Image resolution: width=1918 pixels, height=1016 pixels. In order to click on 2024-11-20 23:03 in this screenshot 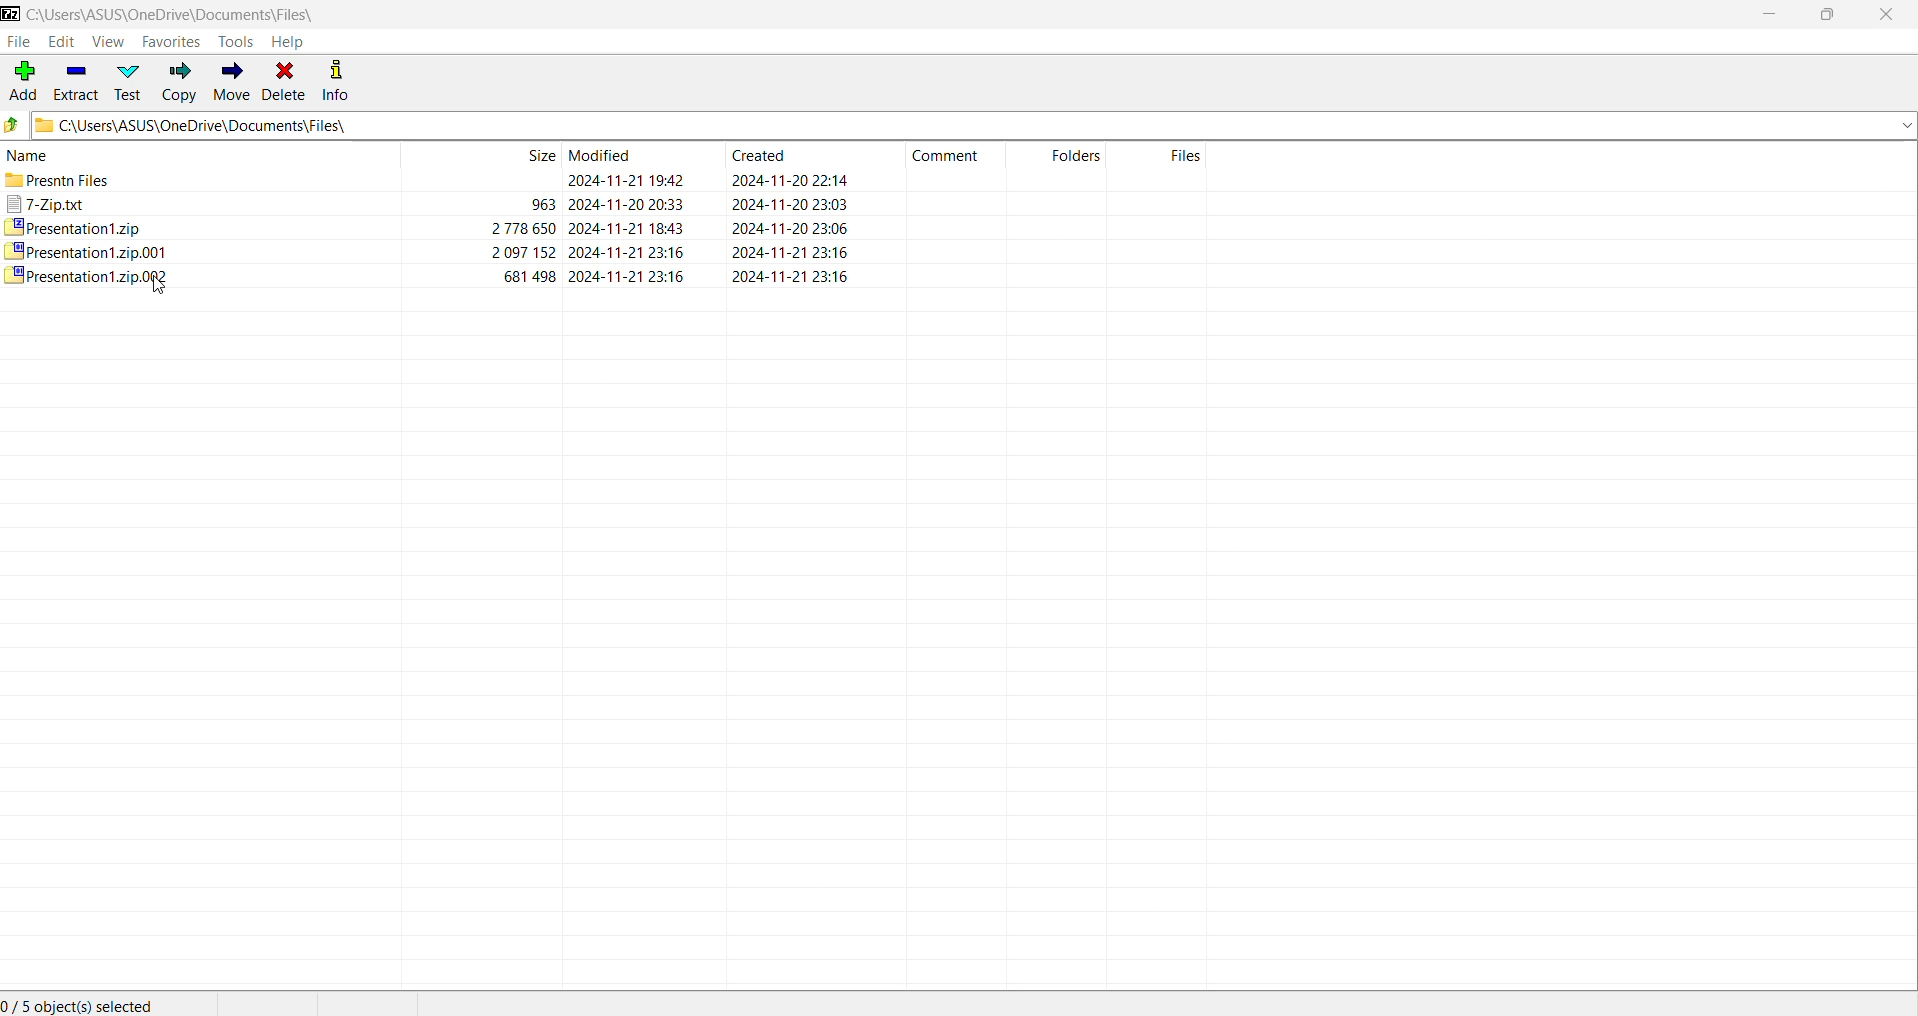, I will do `click(791, 207)`.